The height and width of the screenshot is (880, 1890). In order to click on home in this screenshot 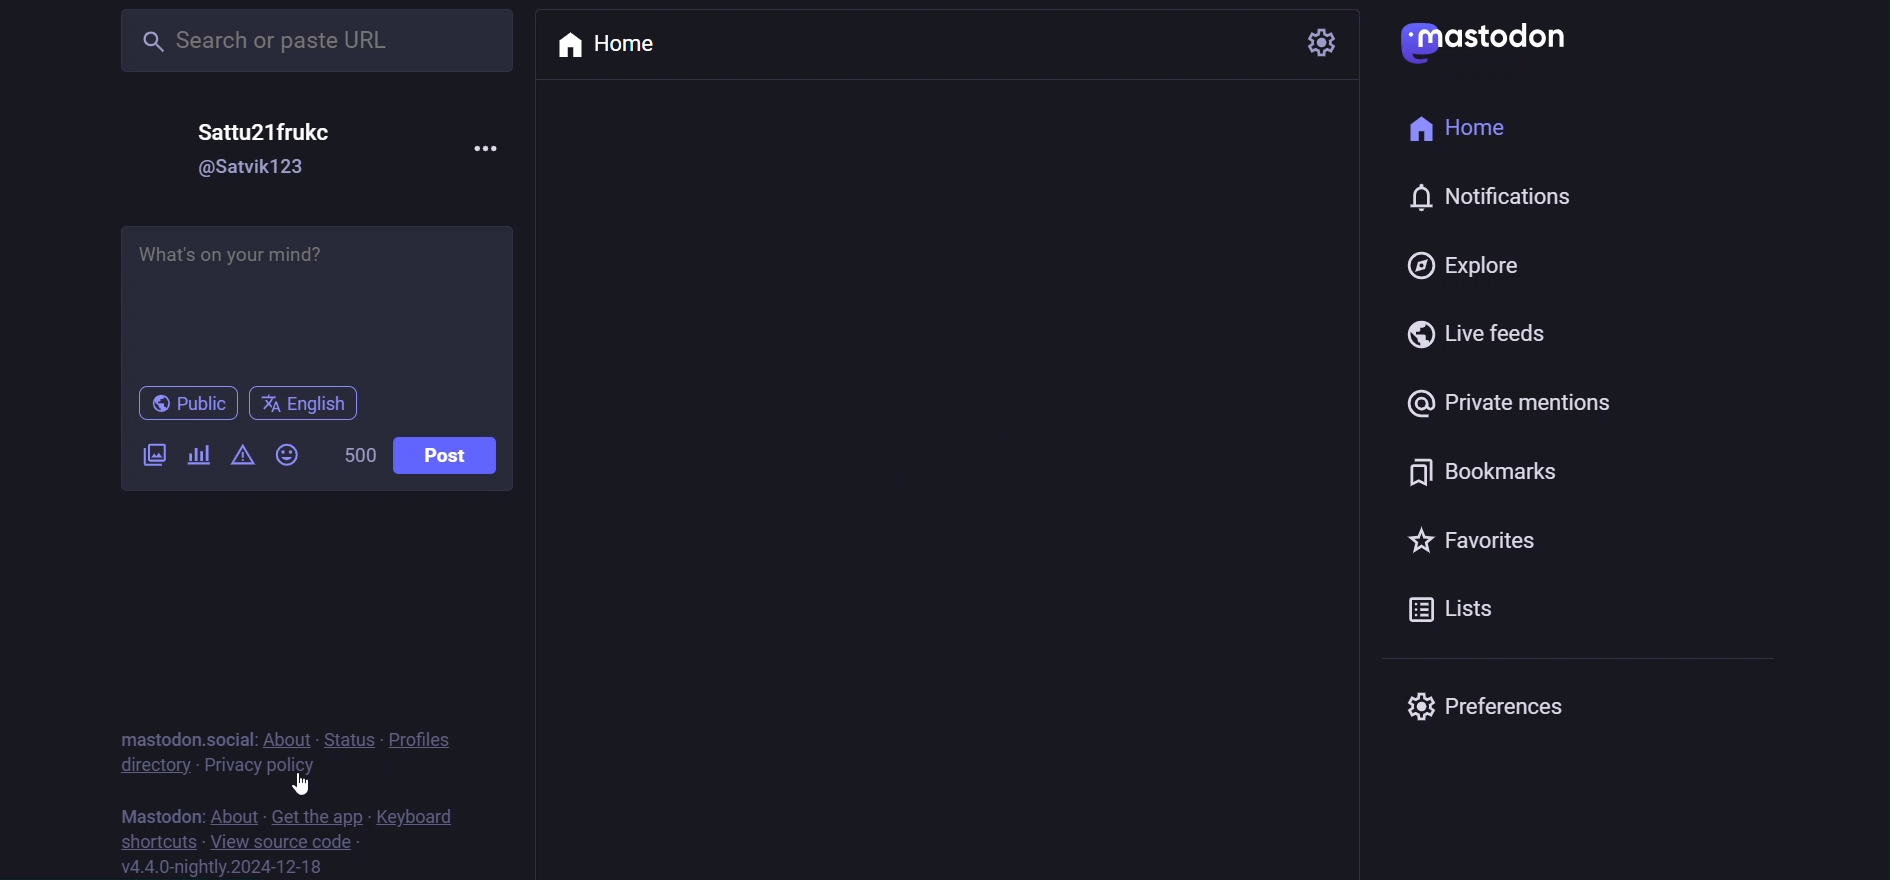, I will do `click(1473, 133)`.